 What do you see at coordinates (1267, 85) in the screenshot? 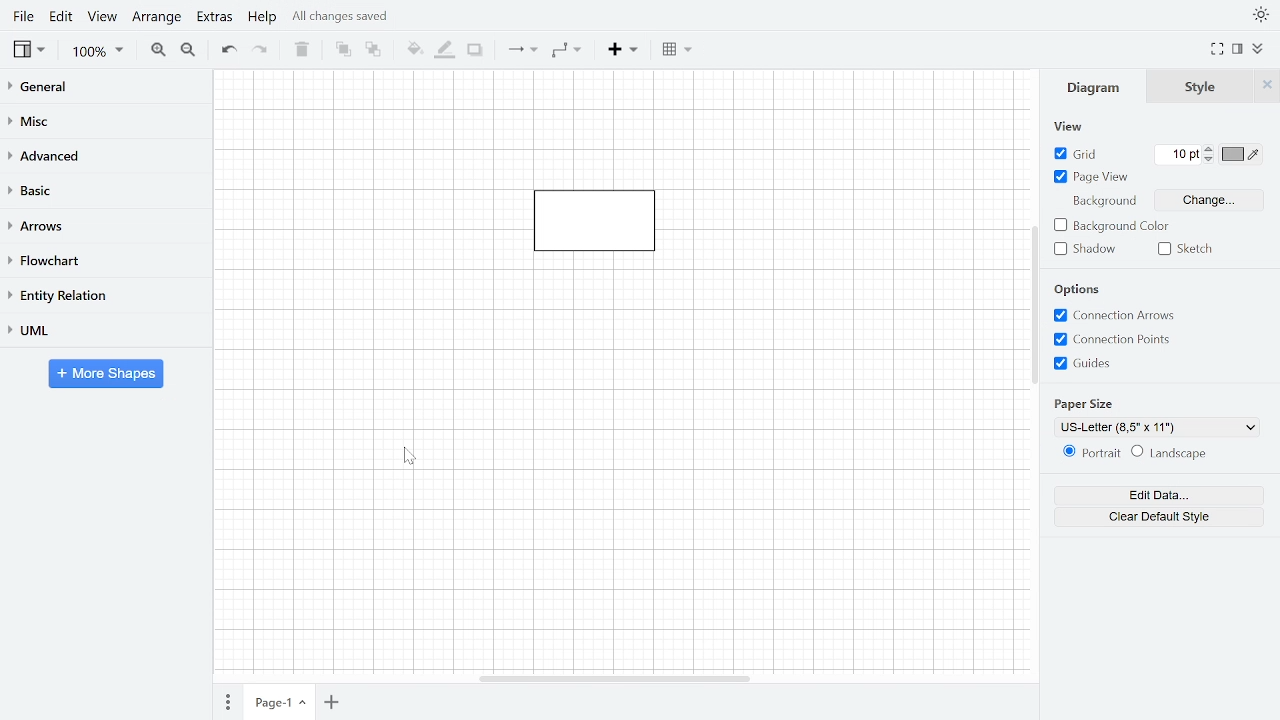
I see `CLose` at bounding box center [1267, 85].